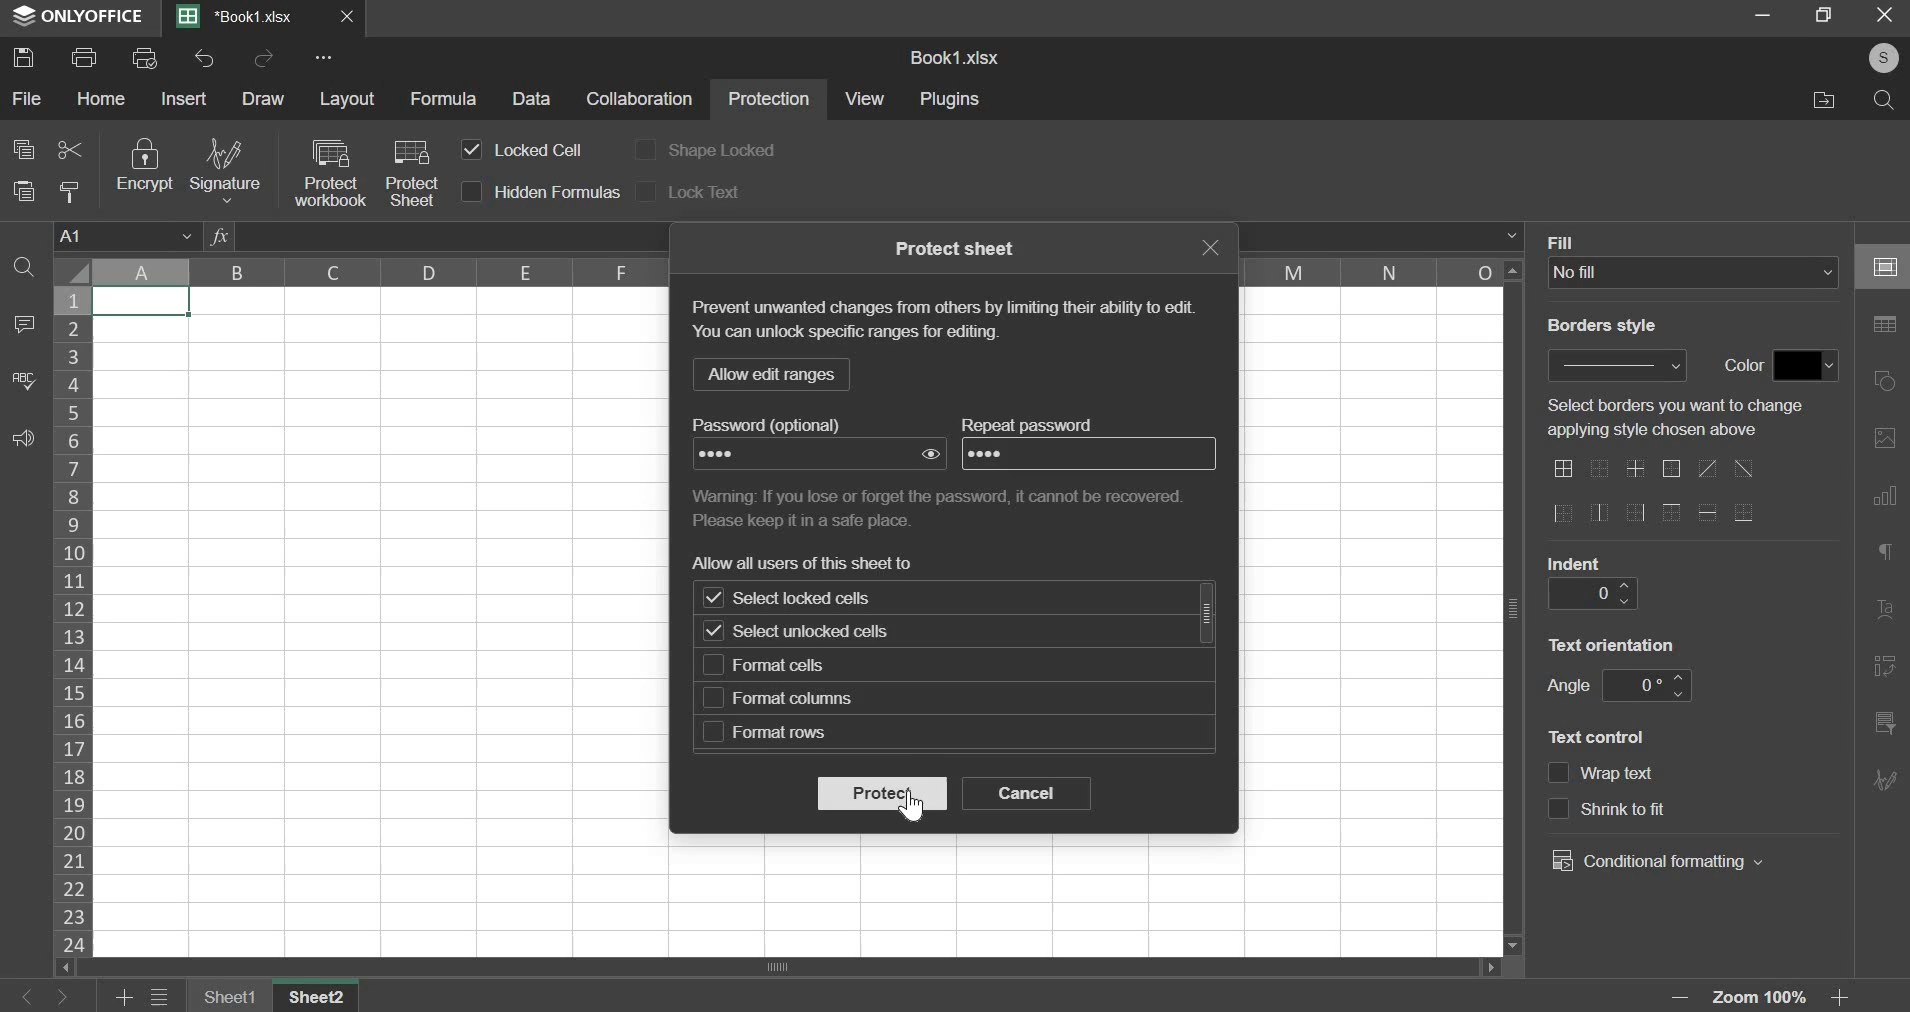  What do you see at coordinates (1514, 608) in the screenshot?
I see `Scroll bar` at bounding box center [1514, 608].